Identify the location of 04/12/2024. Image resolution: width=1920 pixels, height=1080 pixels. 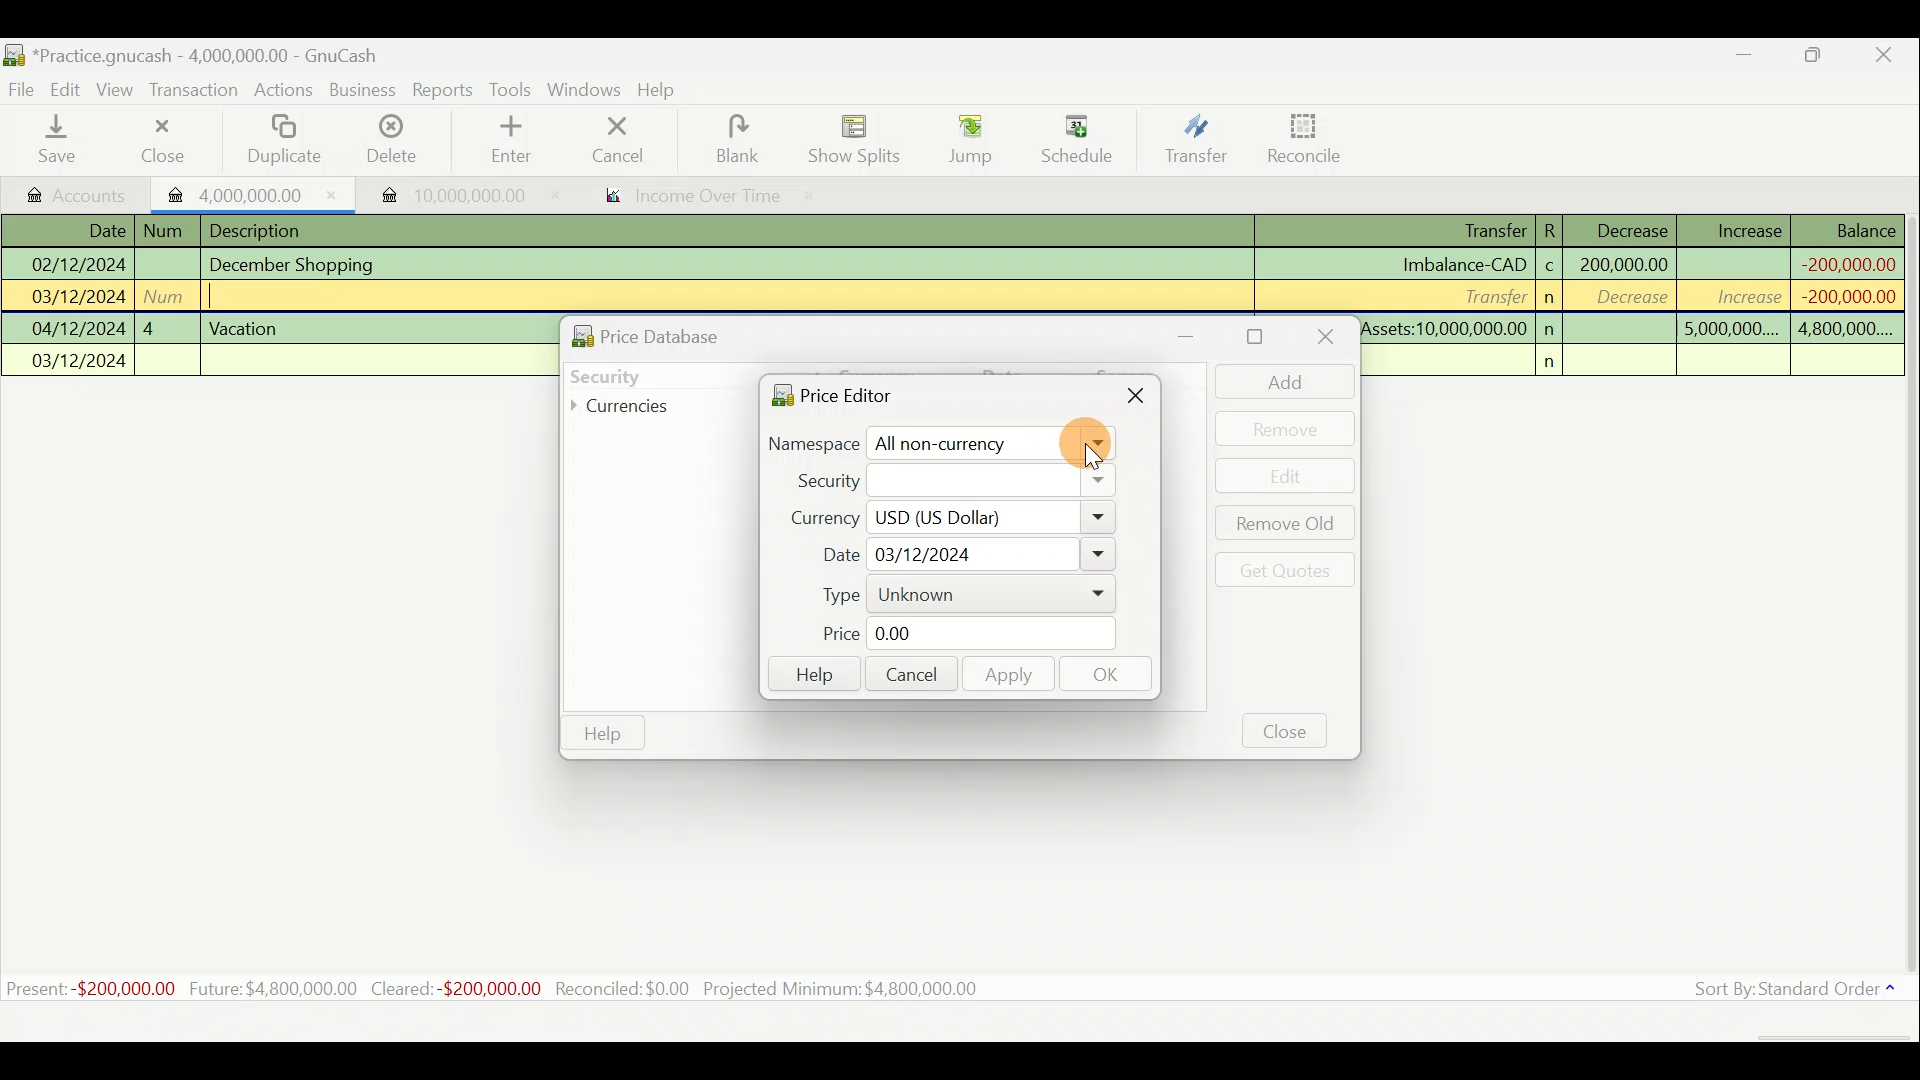
(79, 329).